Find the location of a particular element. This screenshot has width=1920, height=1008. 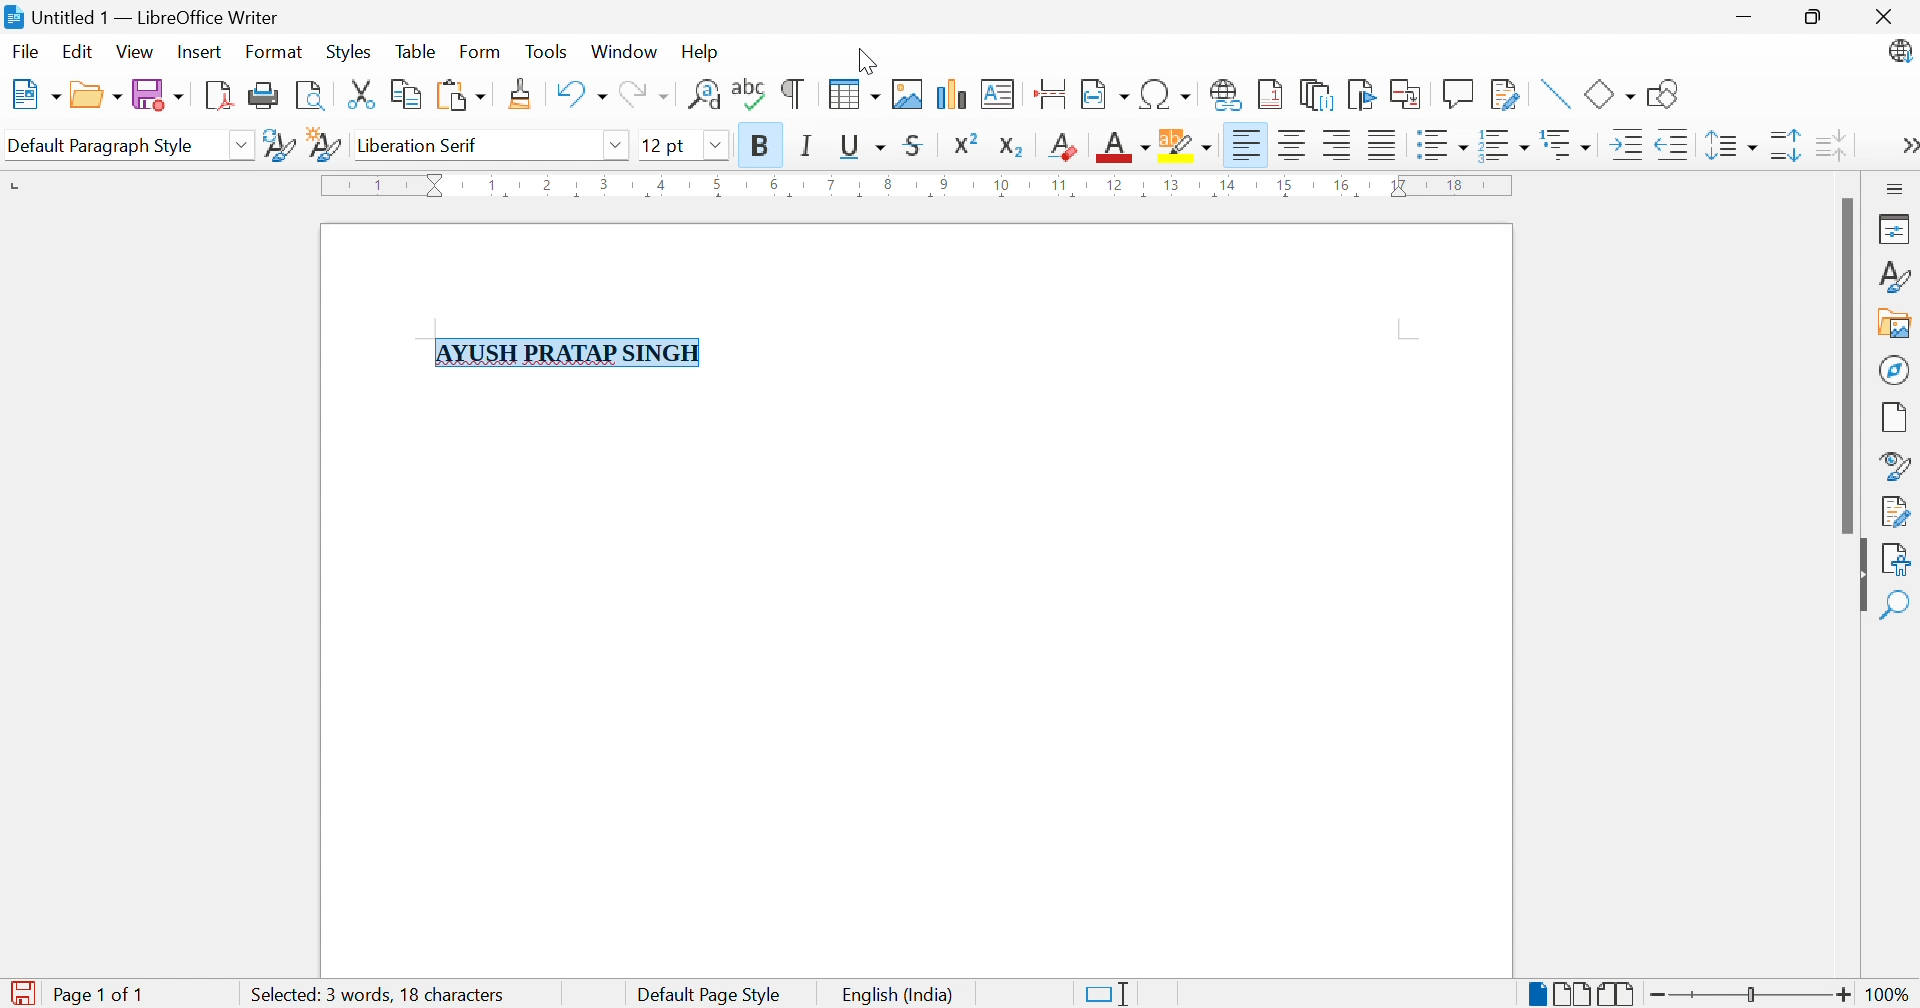

Gallery is located at coordinates (1895, 325).